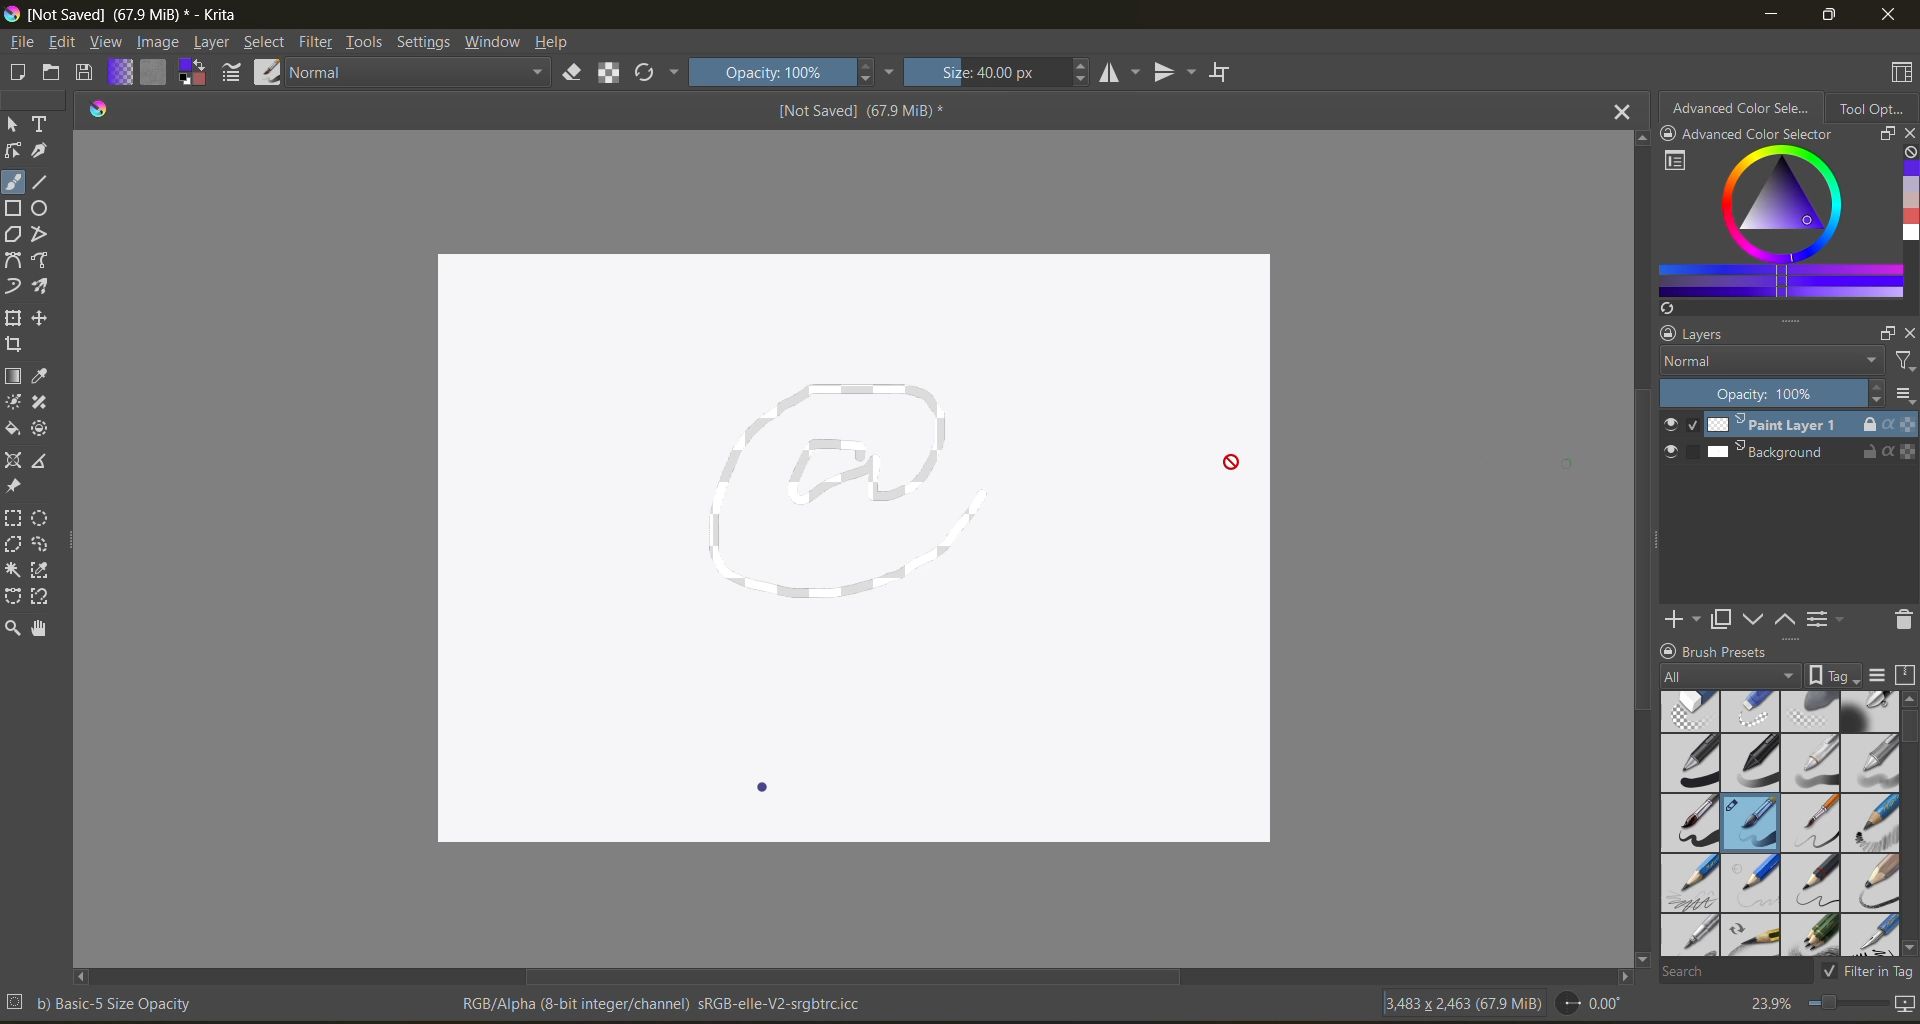  What do you see at coordinates (1768, 1004) in the screenshot?
I see `zoom factor` at bounding box center [1768, 1004].